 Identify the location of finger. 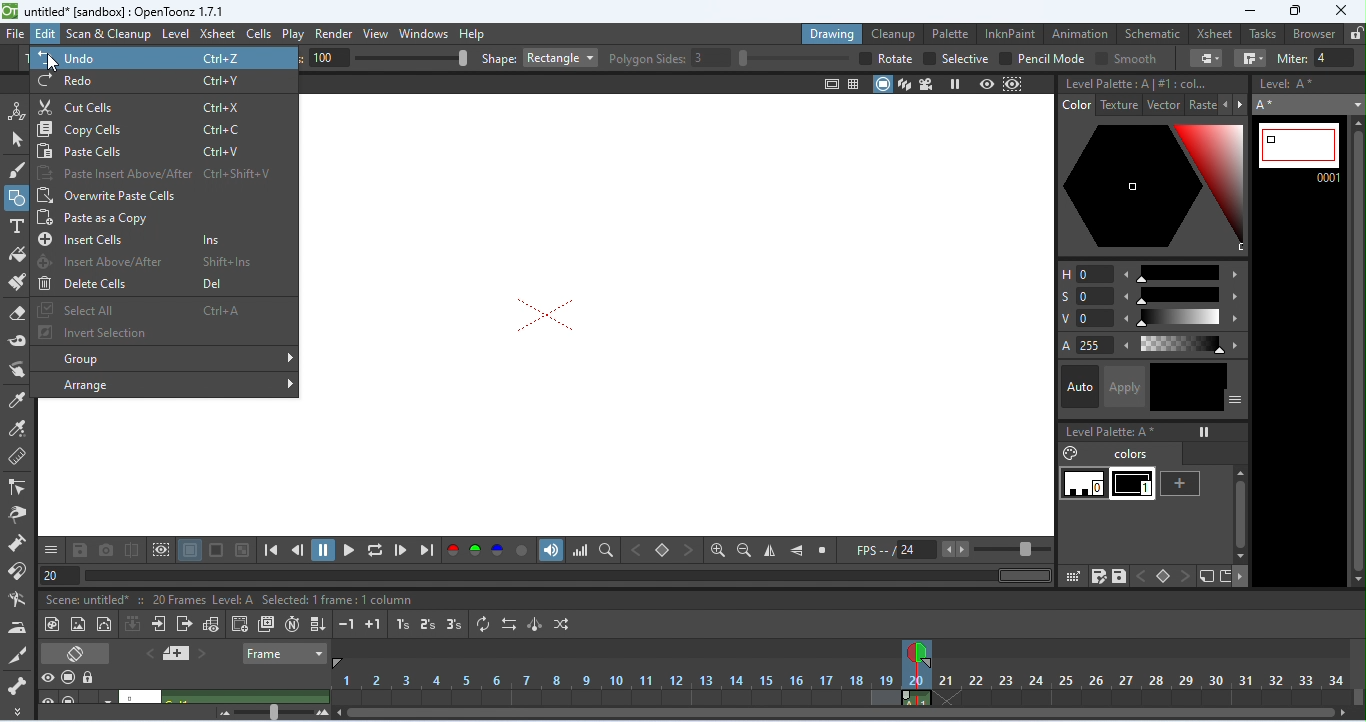
(20, 368).